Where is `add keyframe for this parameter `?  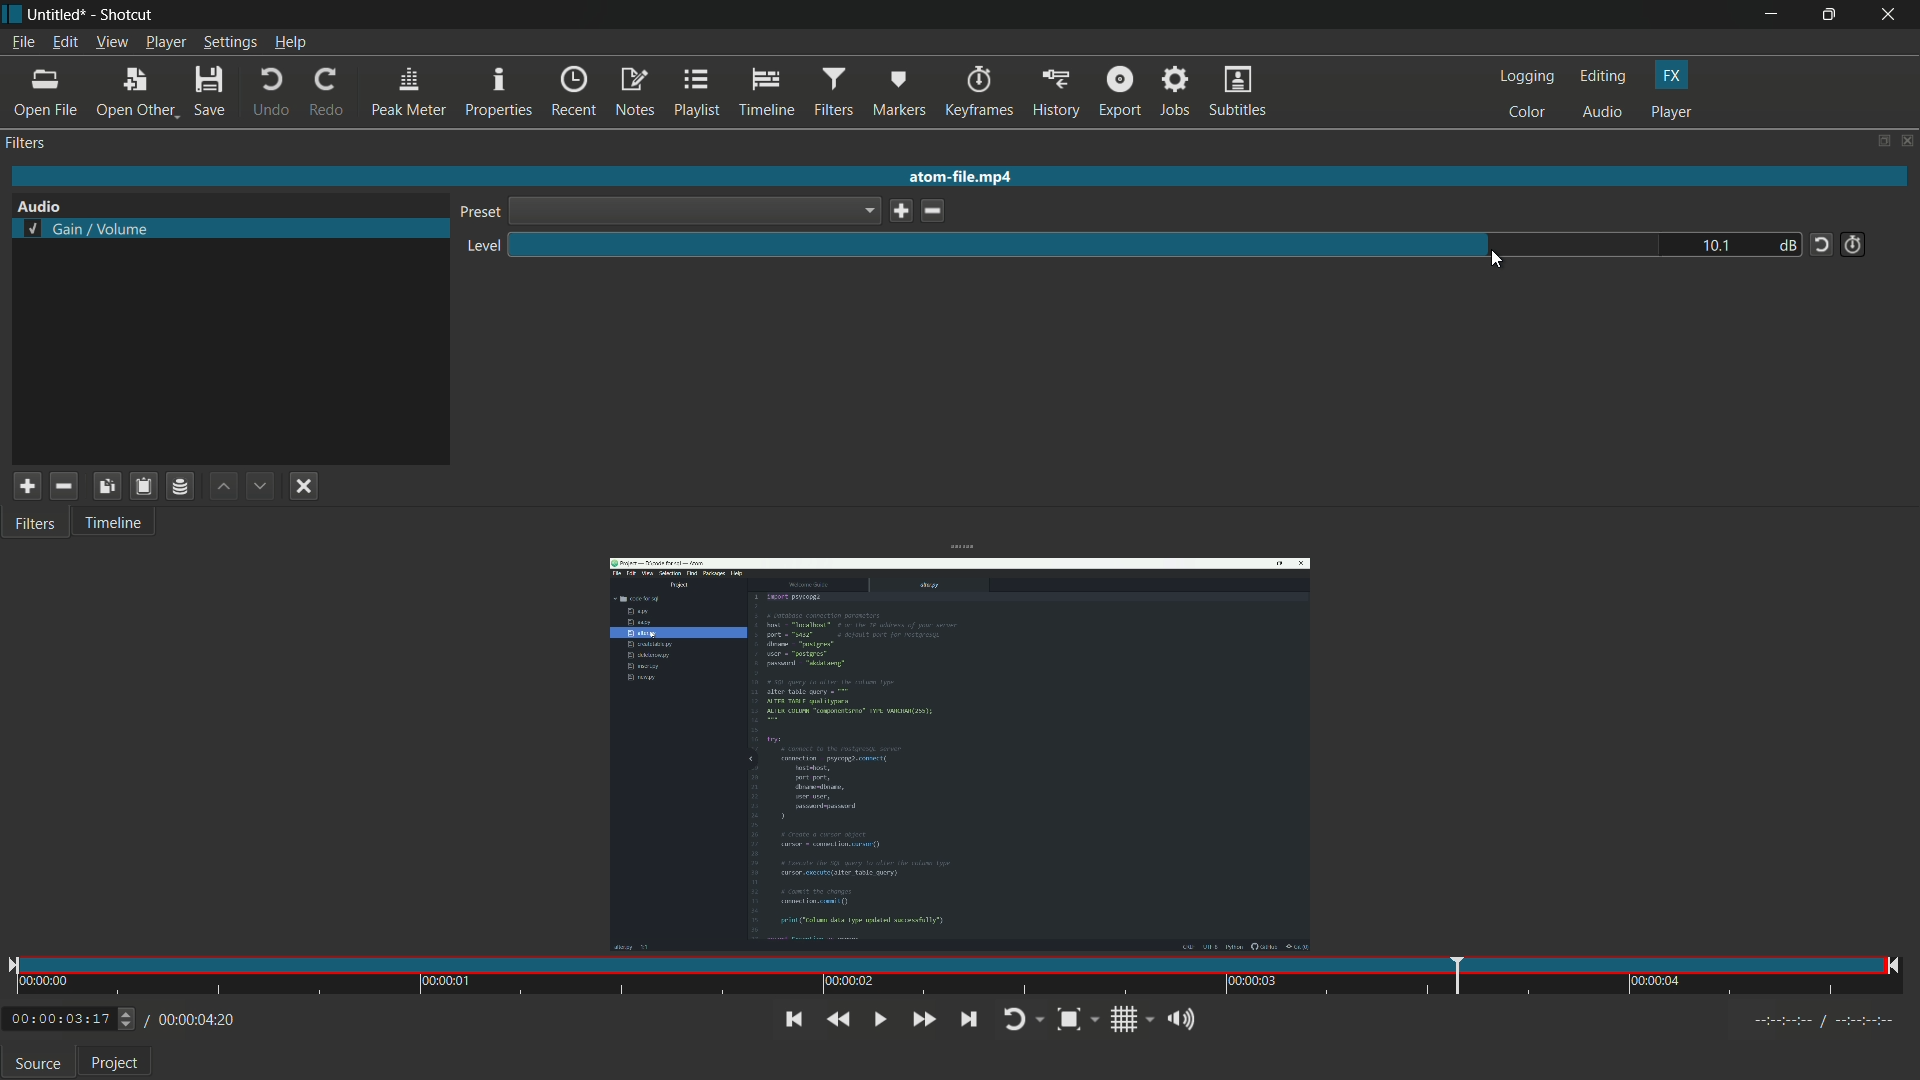
add keyframe for this parameter  is located at coordinates (1853, 244).